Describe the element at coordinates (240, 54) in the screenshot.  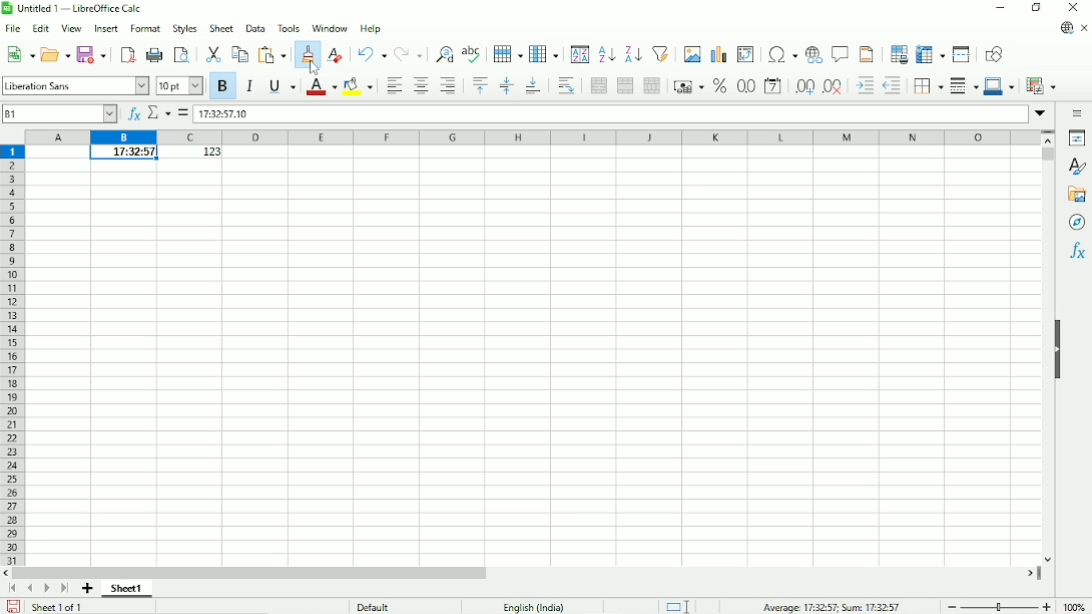
I see `Copy` at that location.